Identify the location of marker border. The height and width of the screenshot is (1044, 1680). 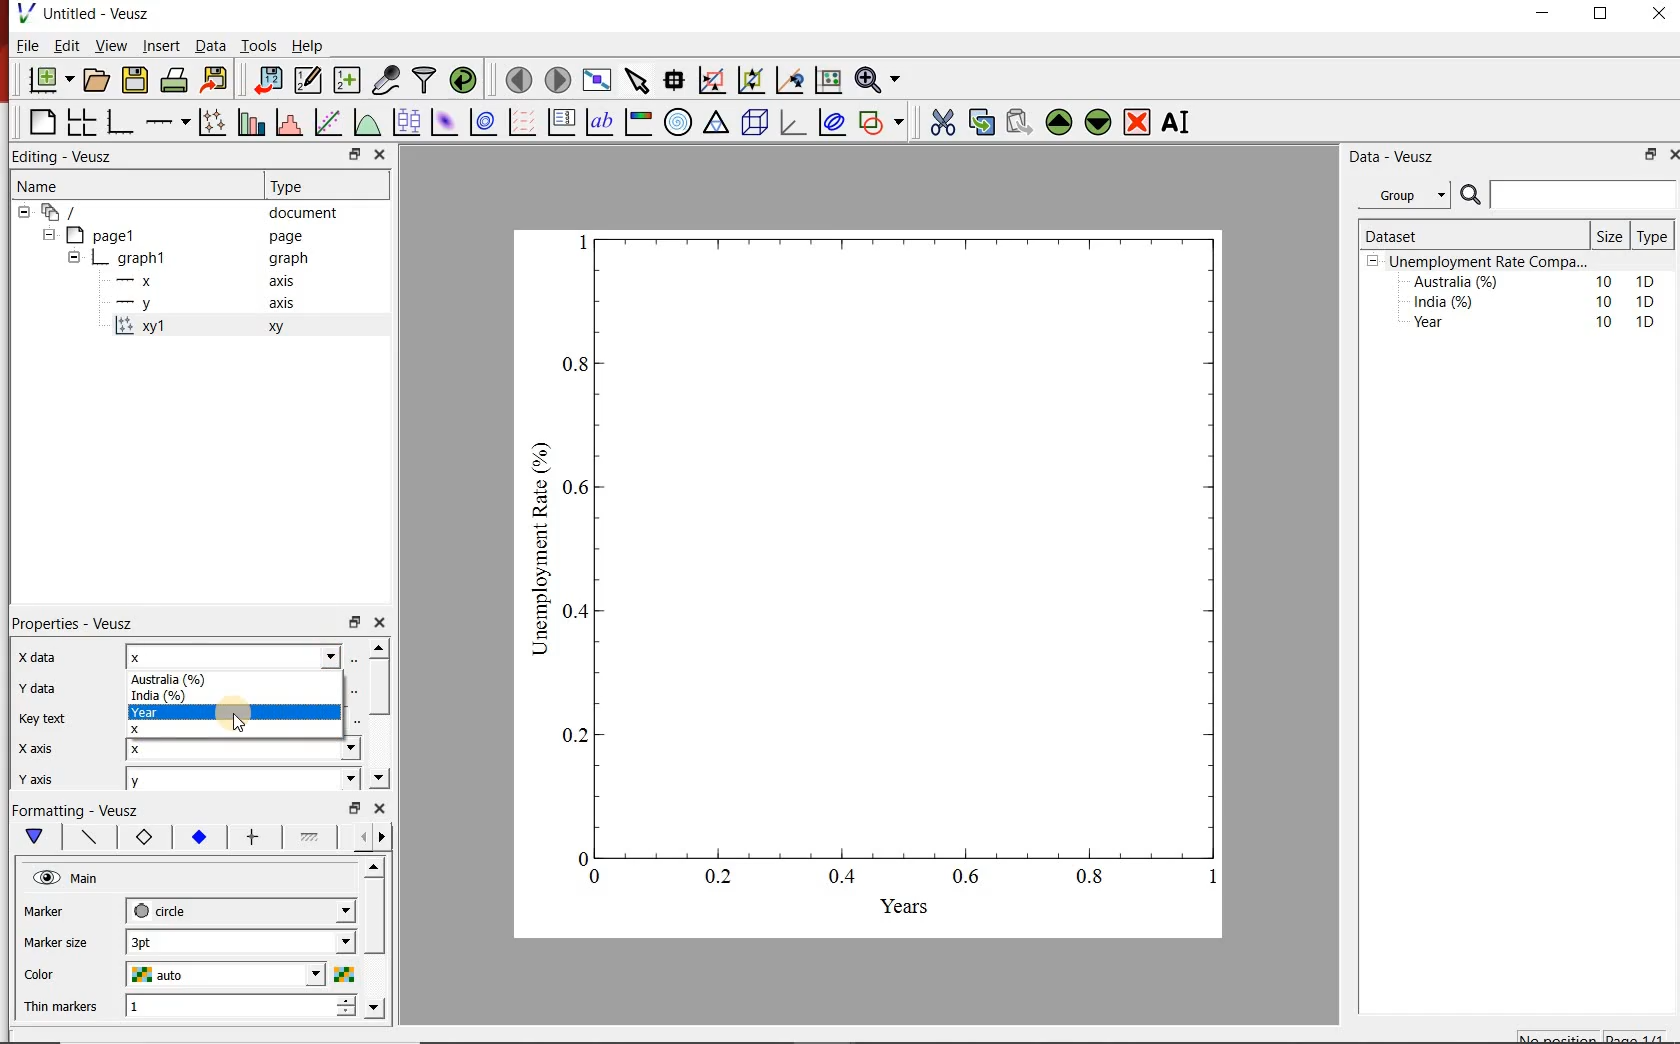
(143, 838).